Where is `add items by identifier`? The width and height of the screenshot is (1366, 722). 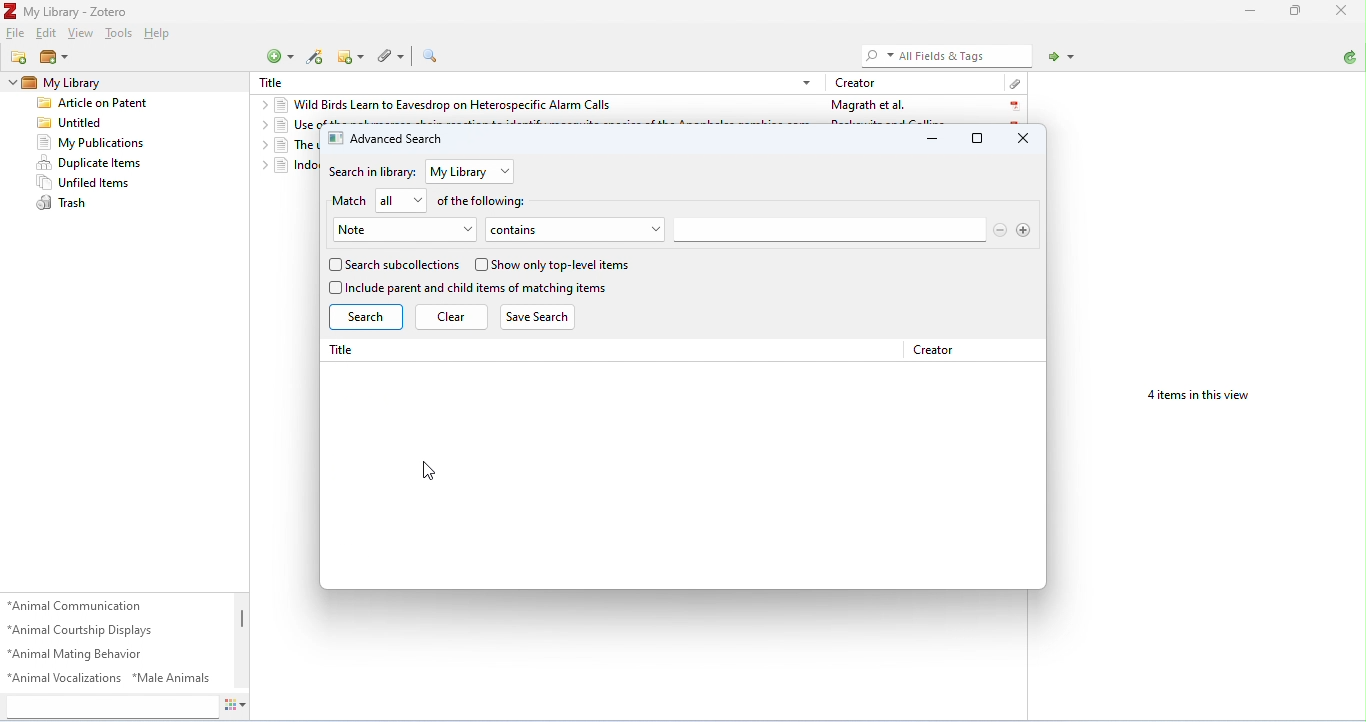 add items by identifier is located at coordinates (319, 59).